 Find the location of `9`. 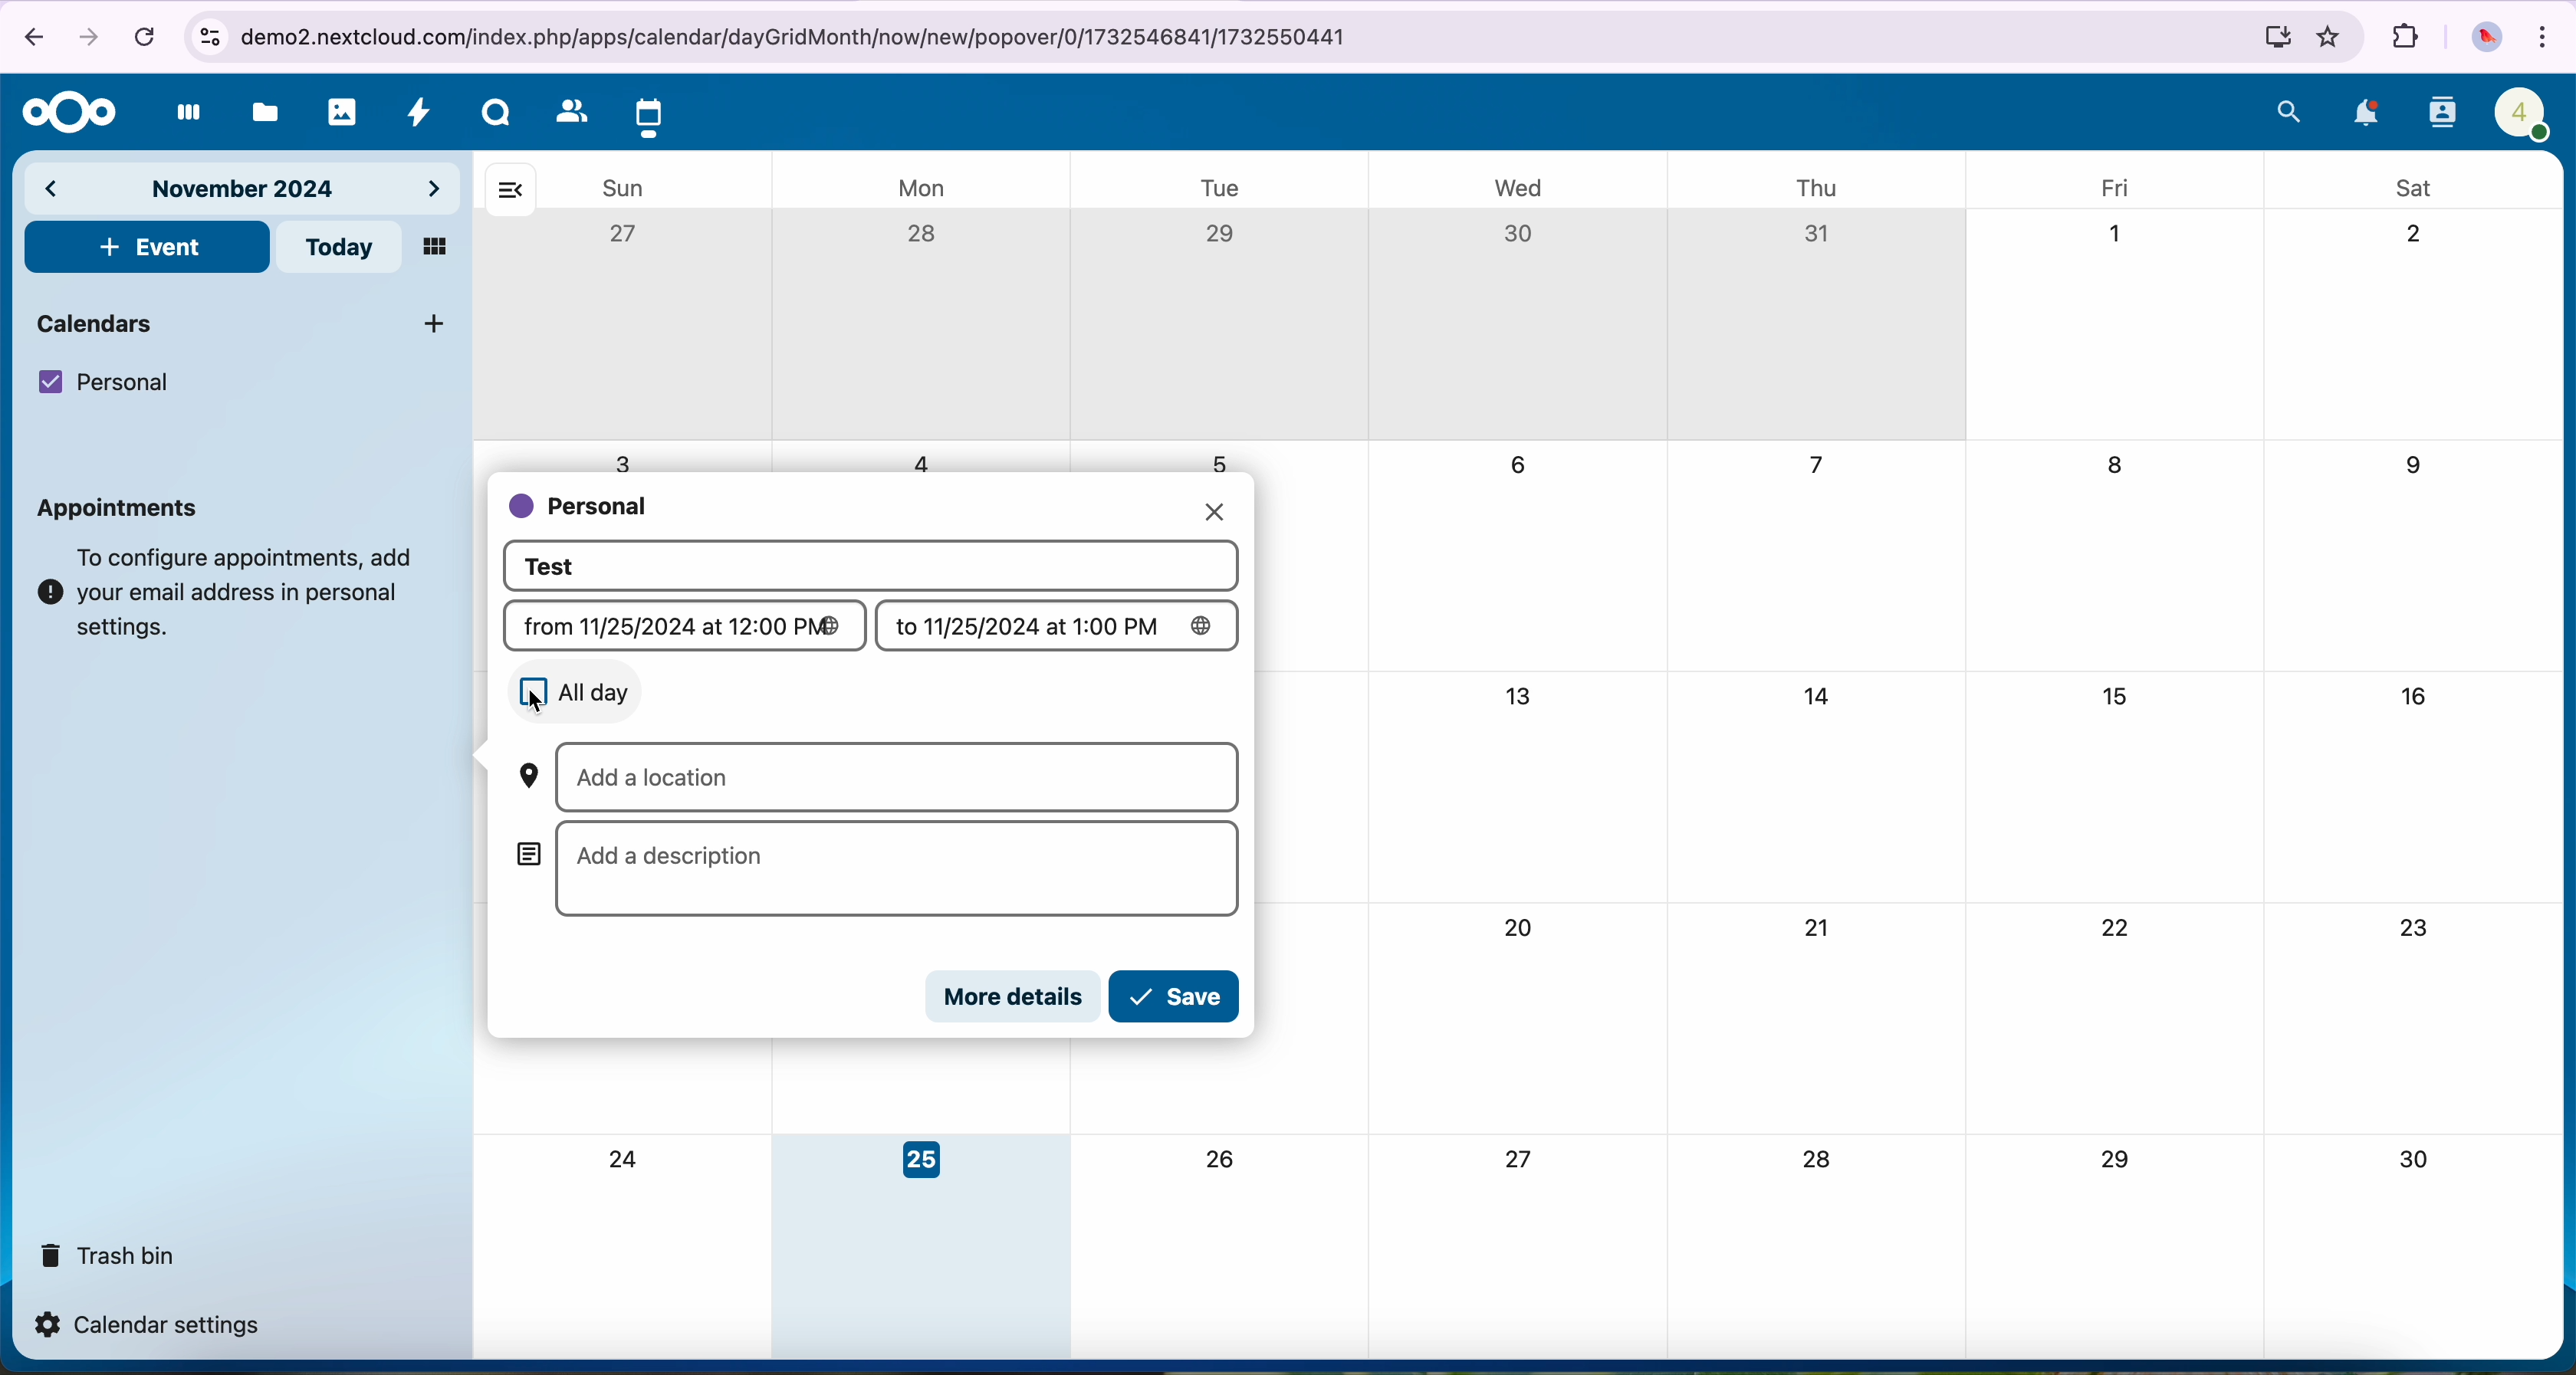

9 is located at coordinates (2410, 467).